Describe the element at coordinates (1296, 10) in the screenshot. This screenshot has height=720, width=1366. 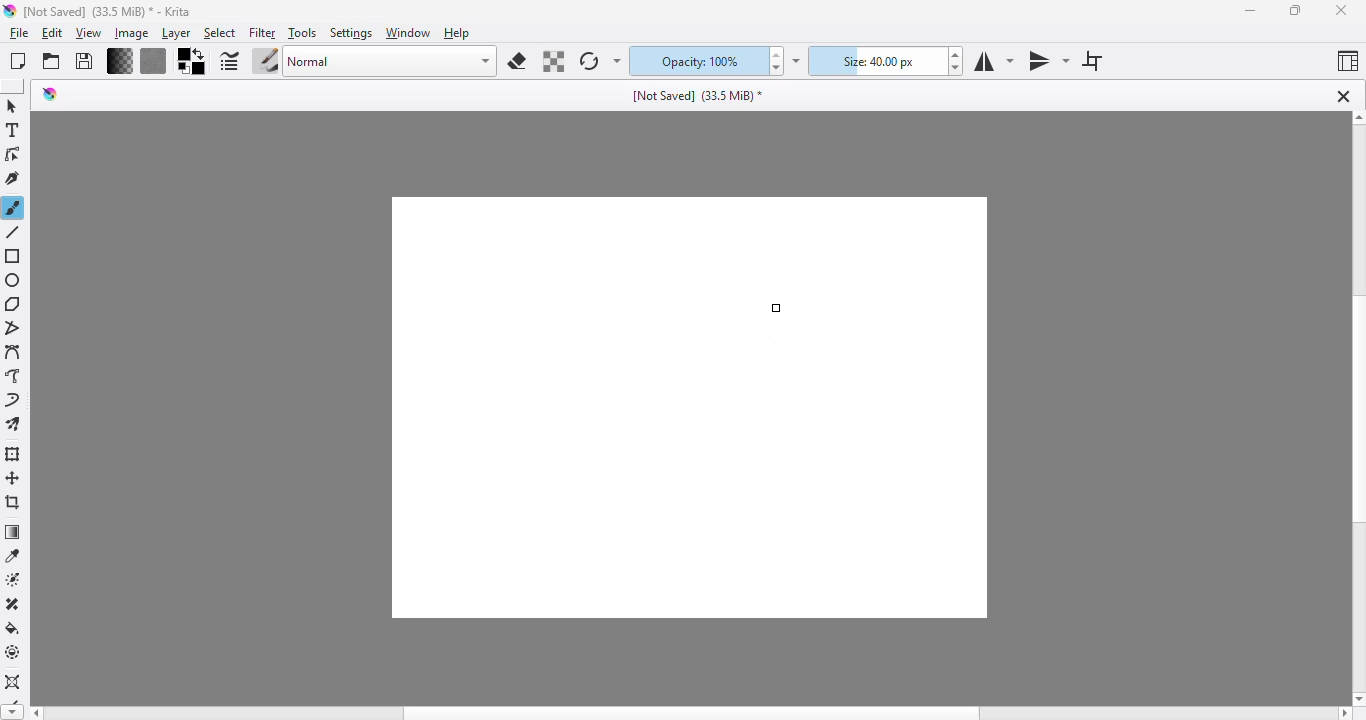
I see `maximize` at that location.